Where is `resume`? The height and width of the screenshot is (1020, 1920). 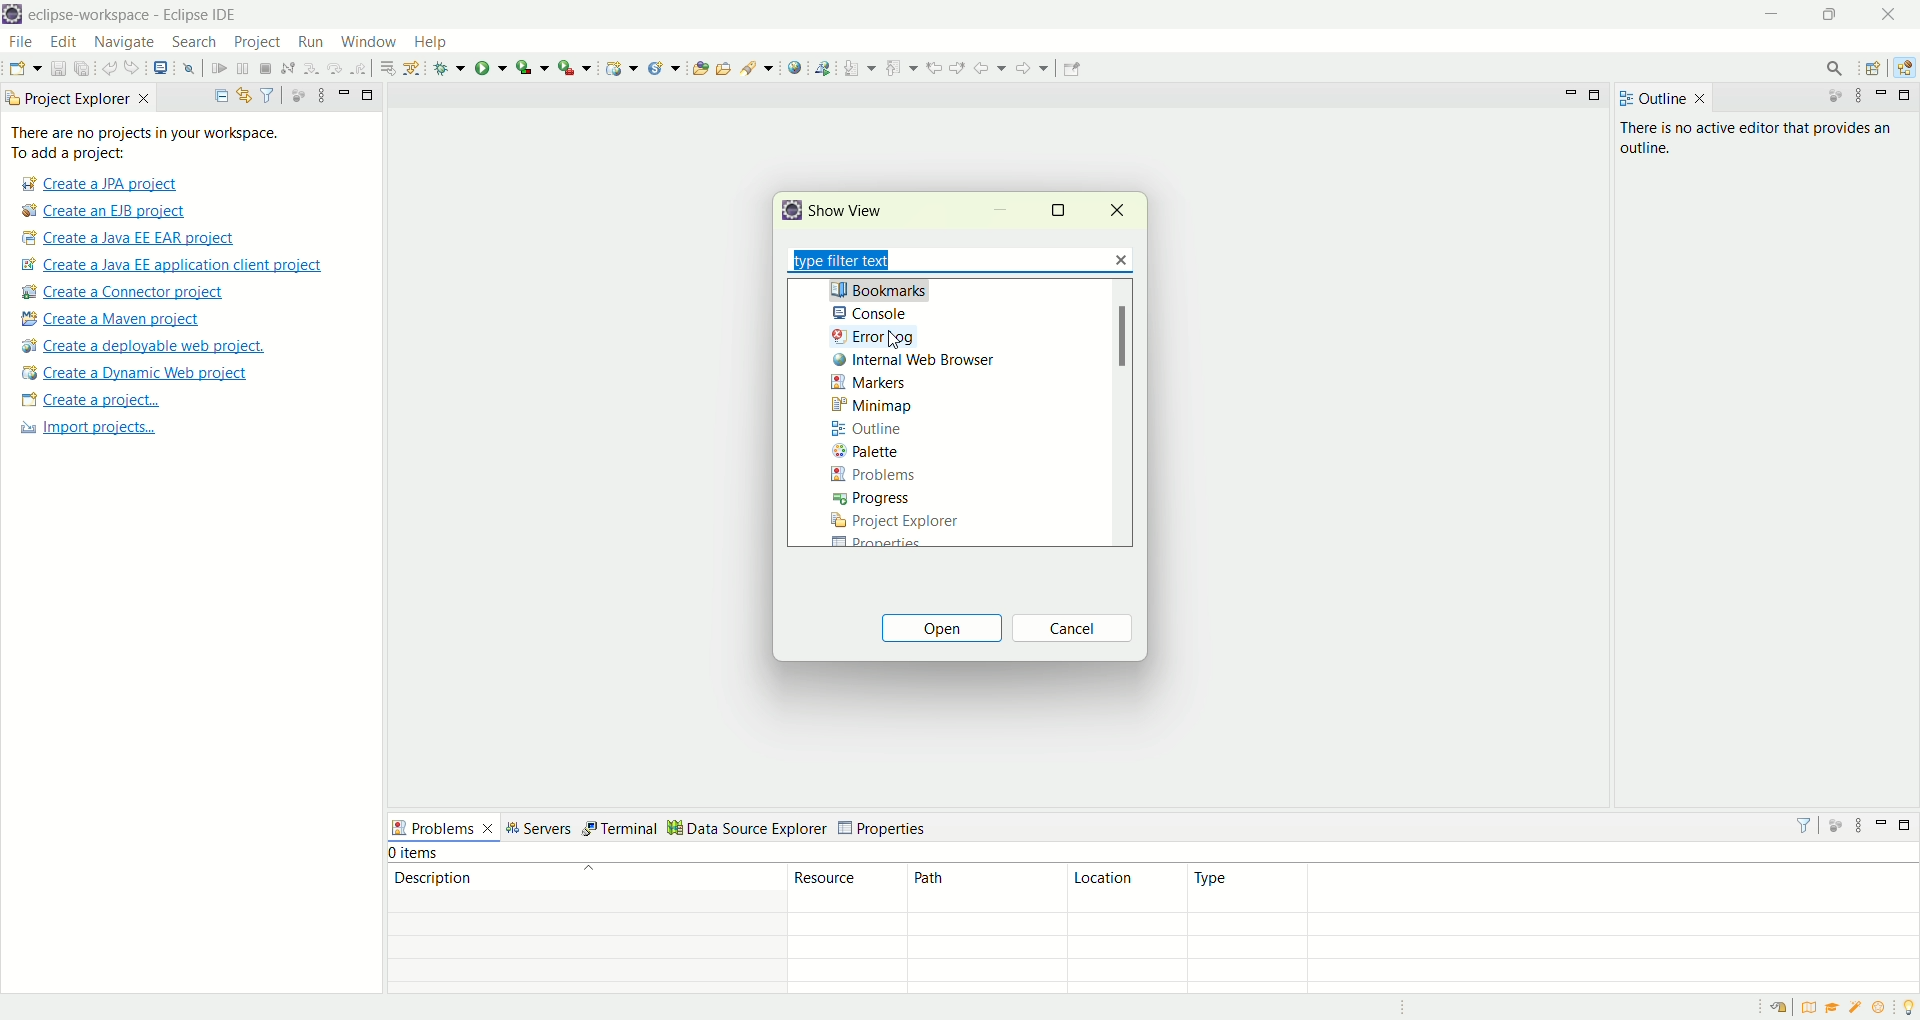 resume is located at coordinates (219, 67).